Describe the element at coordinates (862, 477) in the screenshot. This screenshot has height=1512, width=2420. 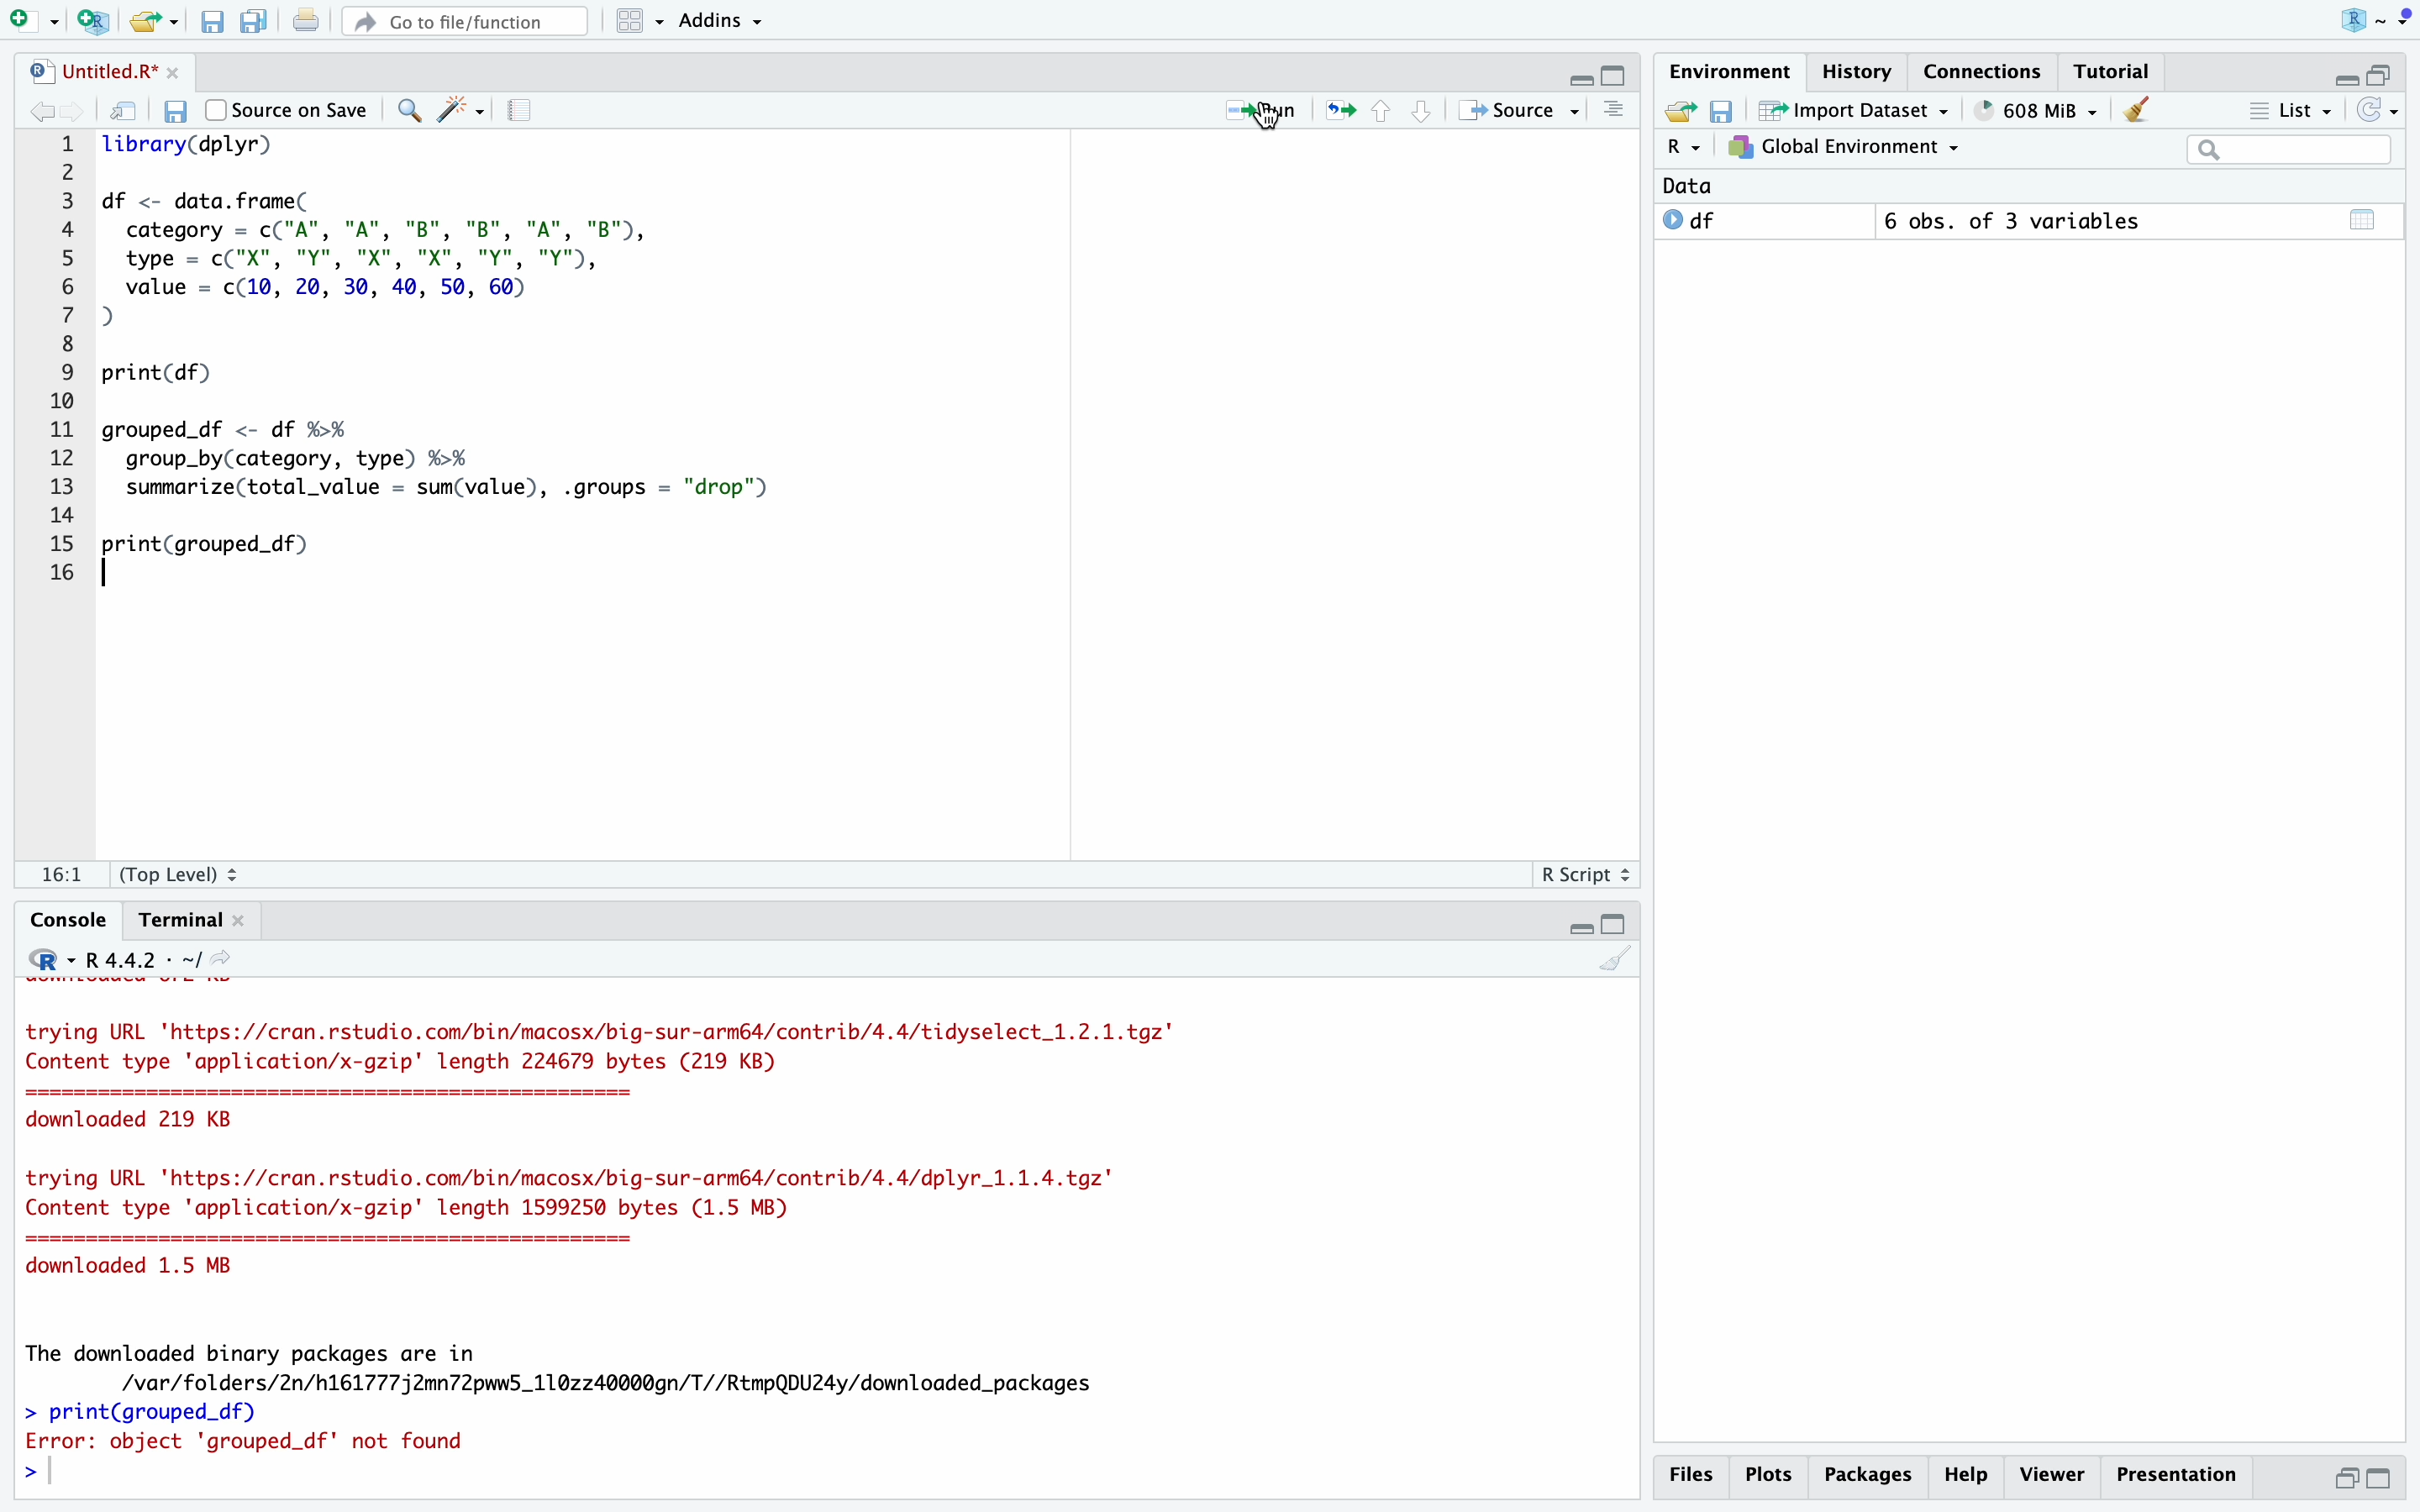
I see `library(dplyr)

df <- data. frame(
category = c("A", "A", "B", "B", "A", "B"),
type = cC"X", UY", UXT, UXT, UYU, UY),
value = c(10, 20, 30, 40, 50, 60)

d

print(df)

grouped_df <- df %>%
group_by(category, type) %>%
summarize(total_value = sum(value), .groups = "drop")

print(grouped_df)` at that location.